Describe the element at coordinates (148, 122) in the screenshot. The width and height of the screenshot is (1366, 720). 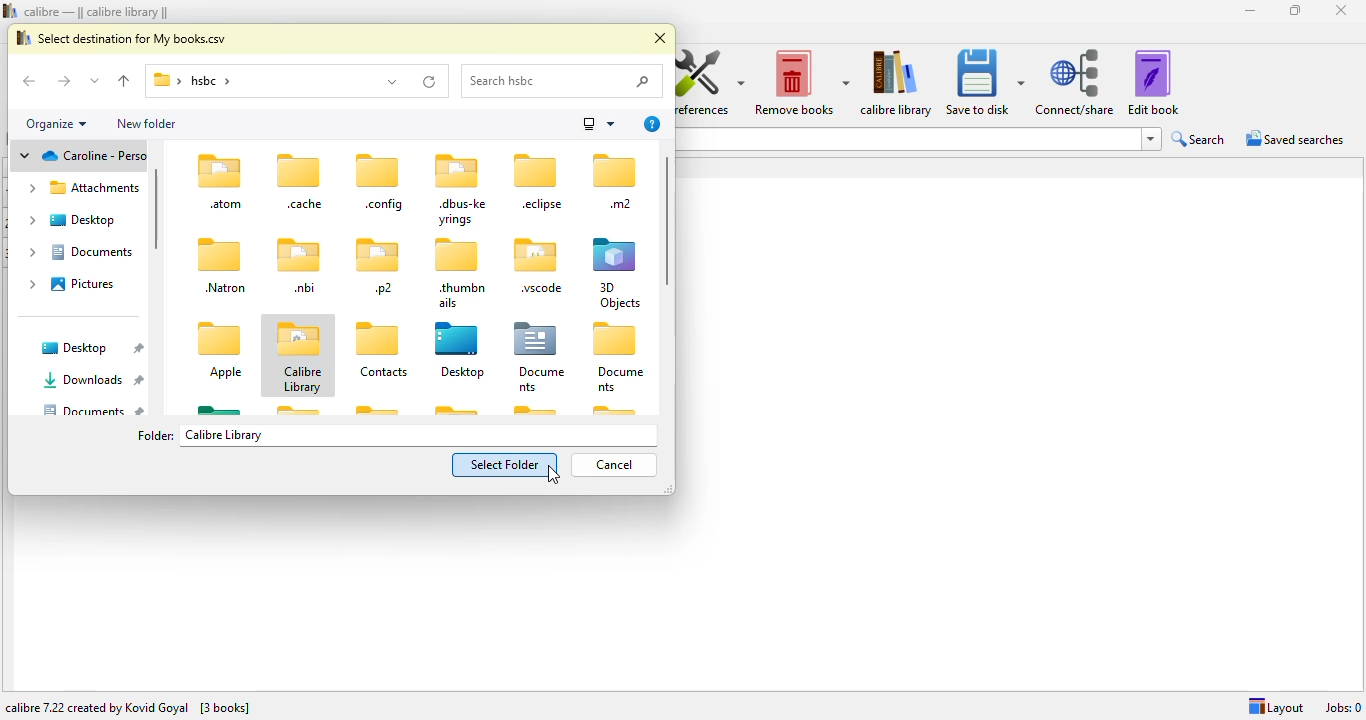
I see `new folder` at that location.